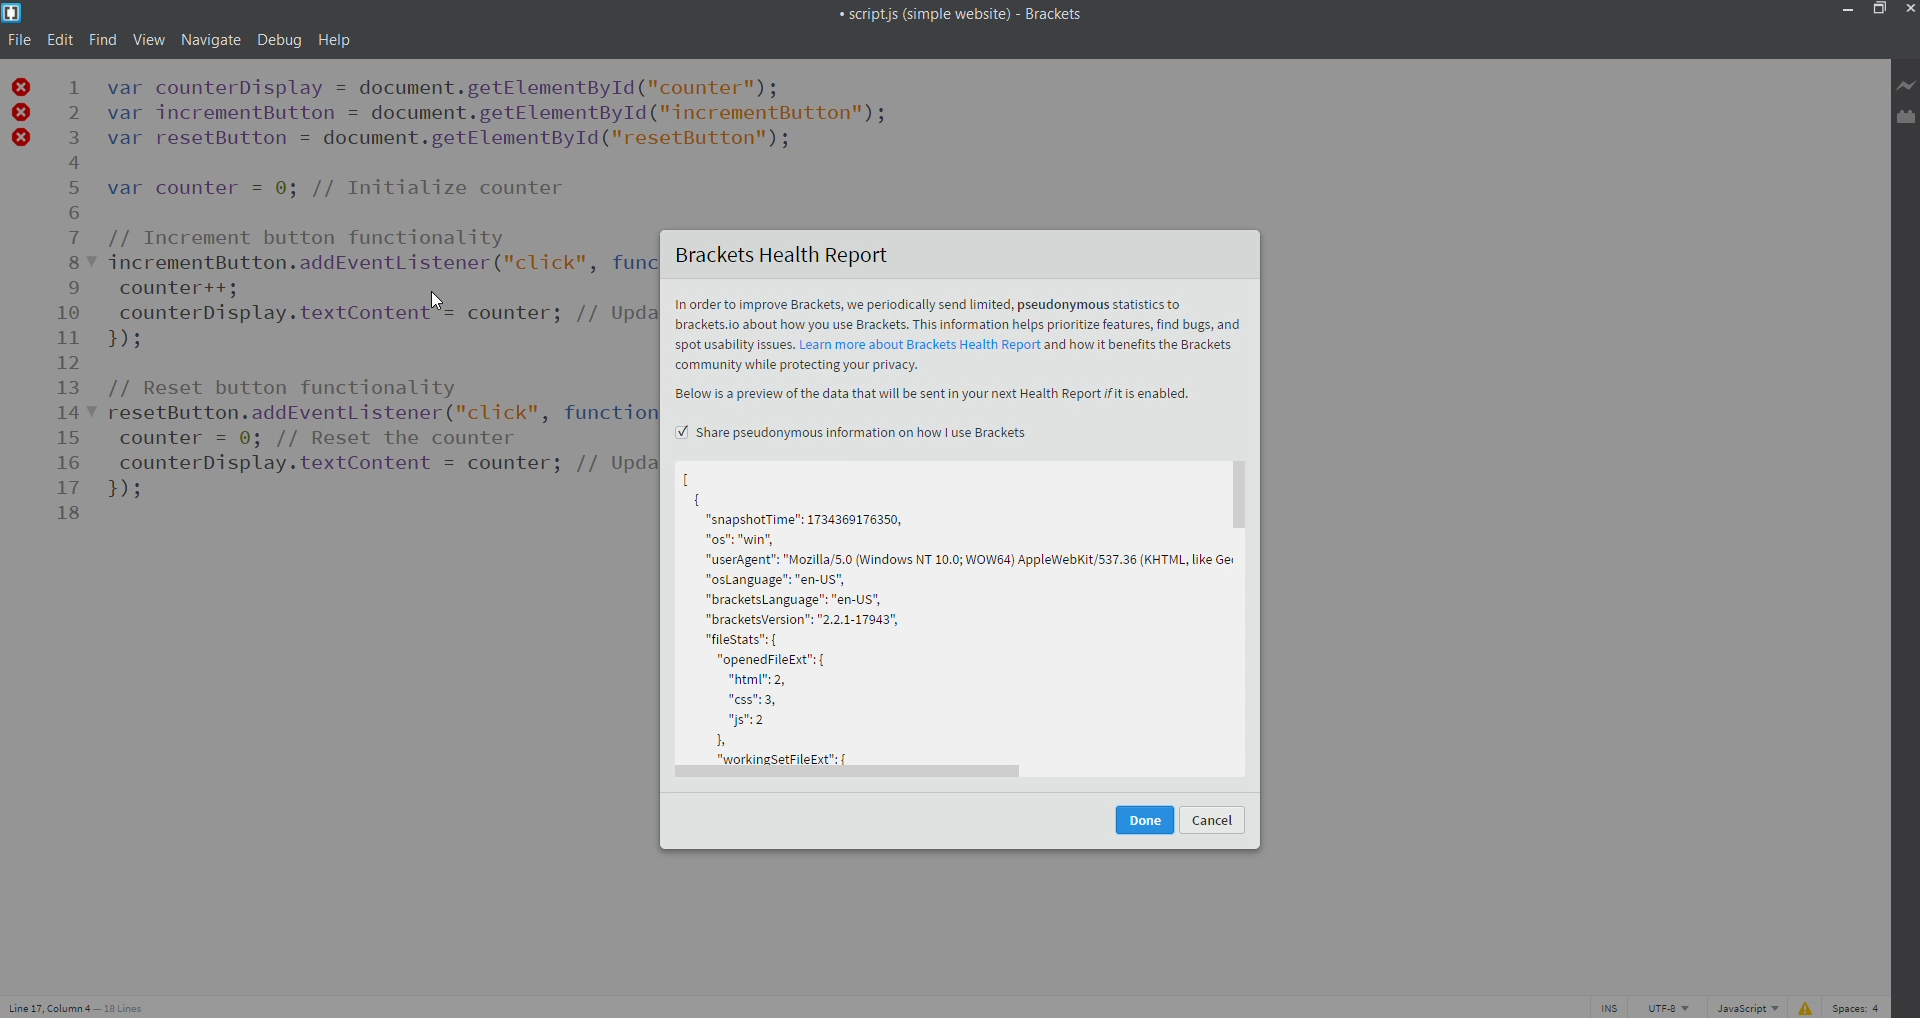 Image resolution: width=1920 pixels, height=1018 pixels. Describe the element at coordinates (921, 346) in the screenshot. I see `hyperlink to learn more about this health report` at that location.